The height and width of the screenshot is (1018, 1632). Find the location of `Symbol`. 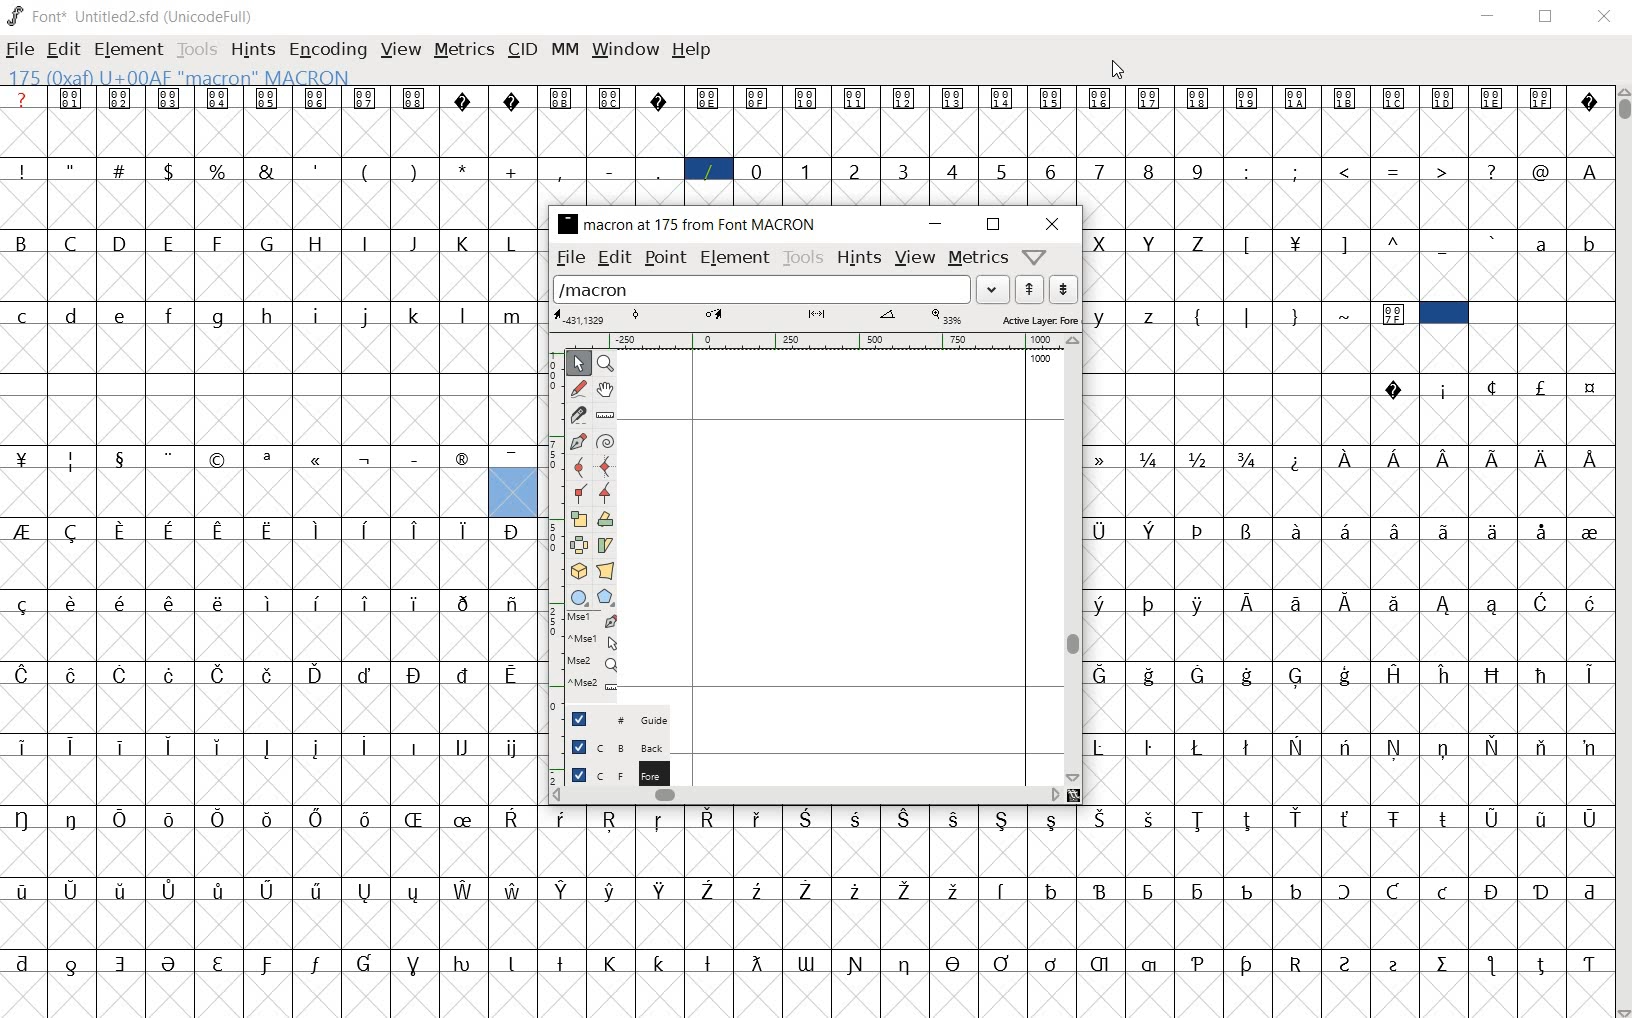

Symbol is located at coordinates (1541, 747).